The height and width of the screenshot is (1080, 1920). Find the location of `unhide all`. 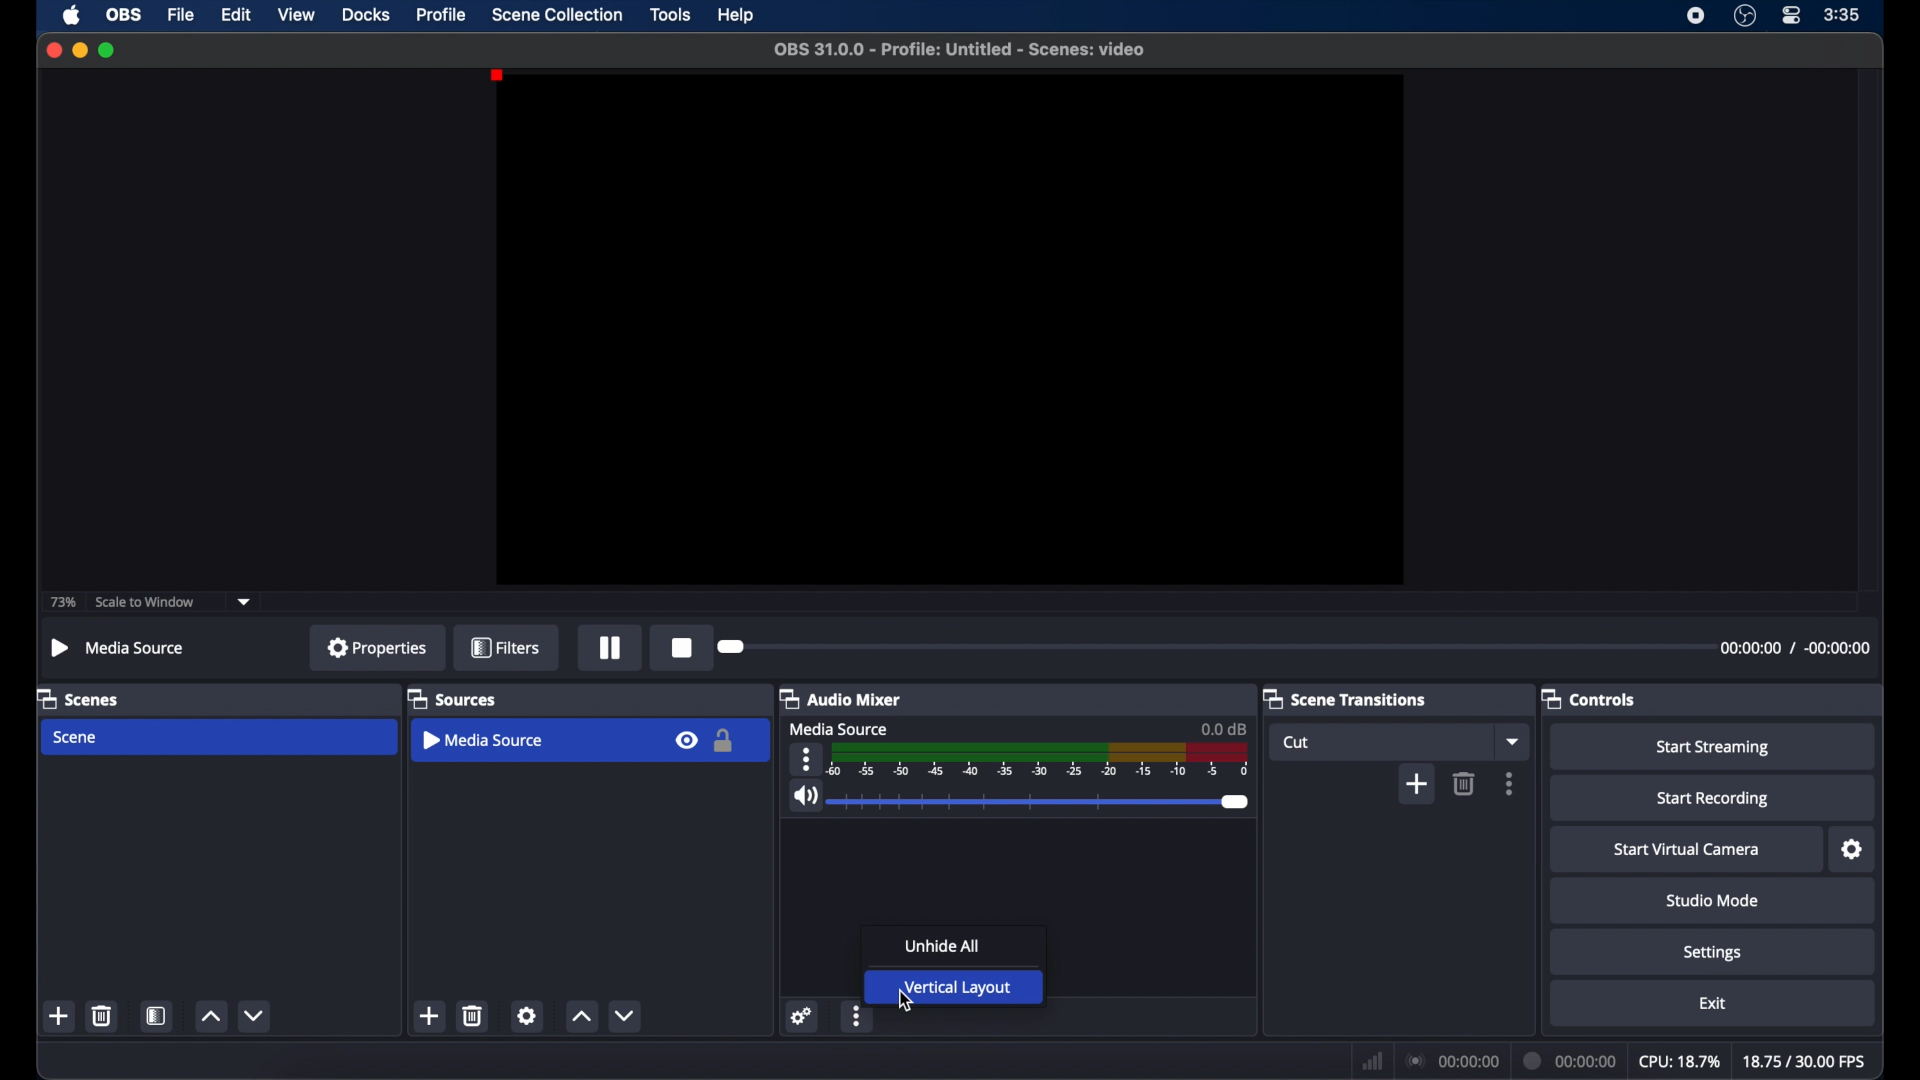

unhide all is located at coordinates (944, 945).